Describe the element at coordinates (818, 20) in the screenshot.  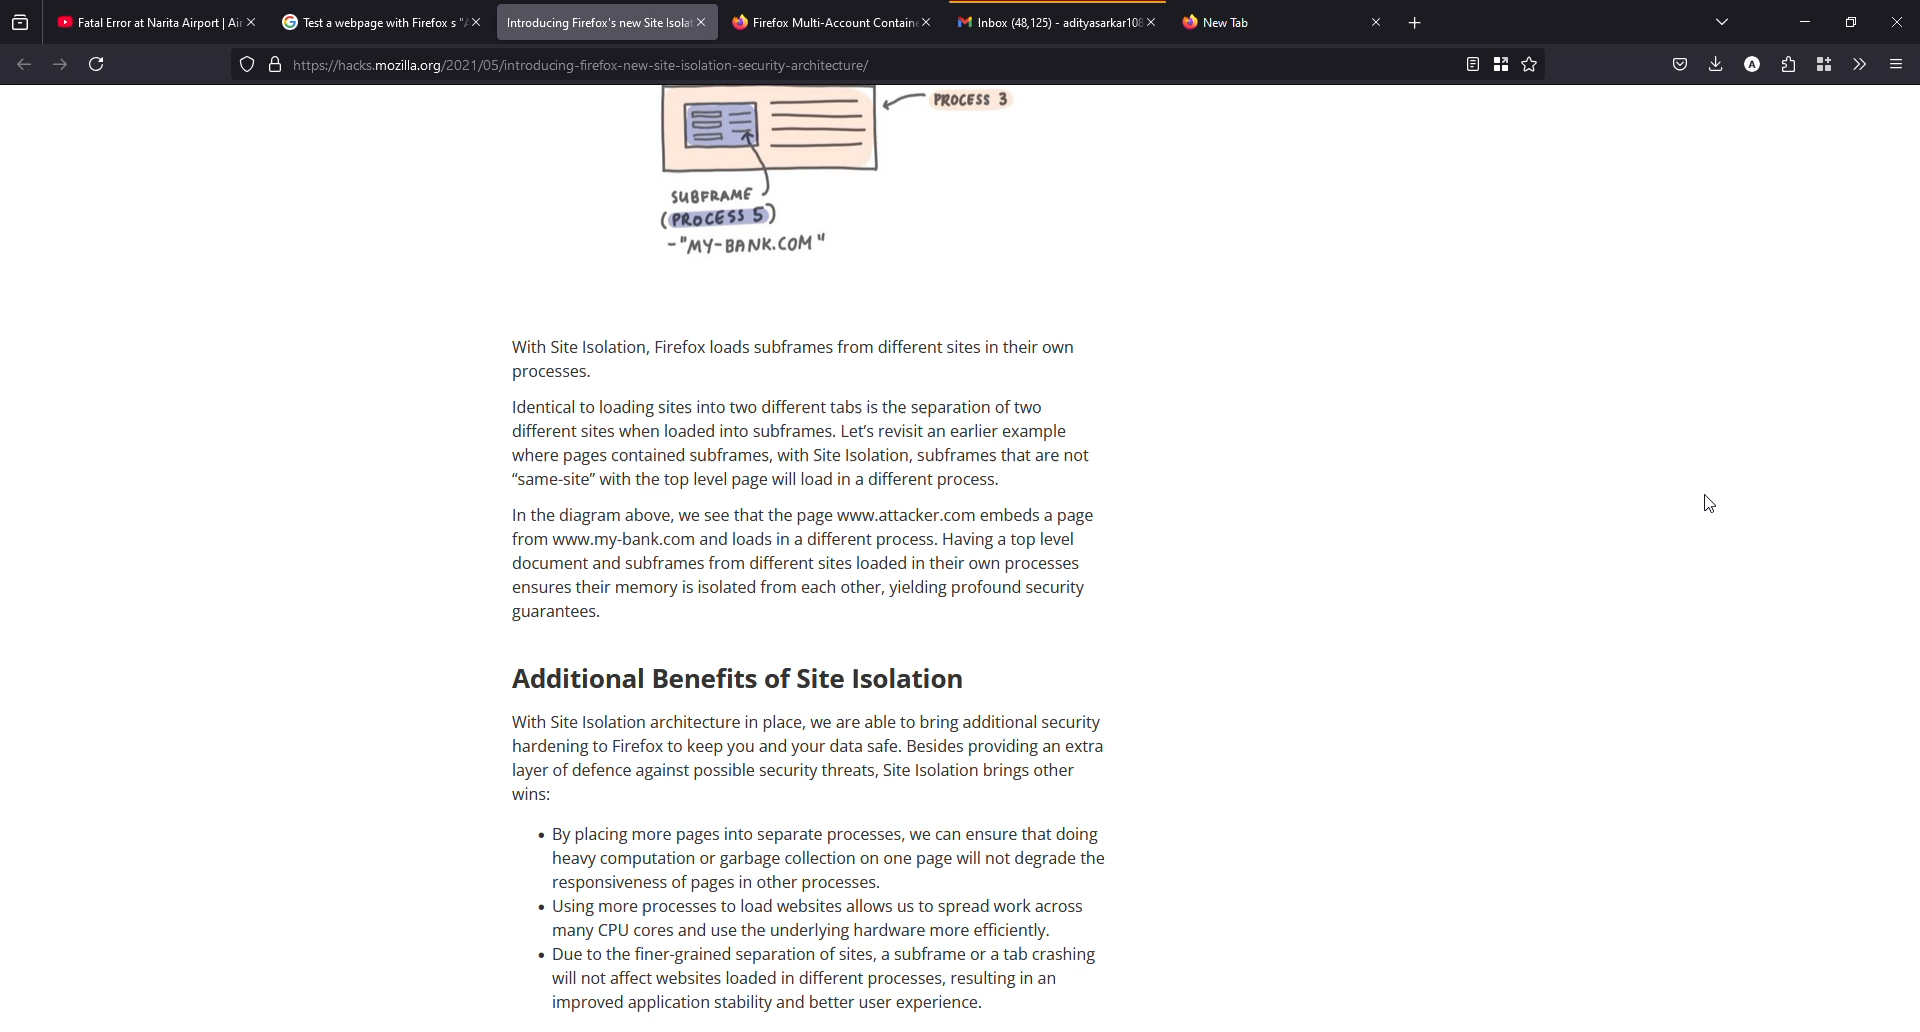
I see `Firefox Multi-Account Contain` at that location.